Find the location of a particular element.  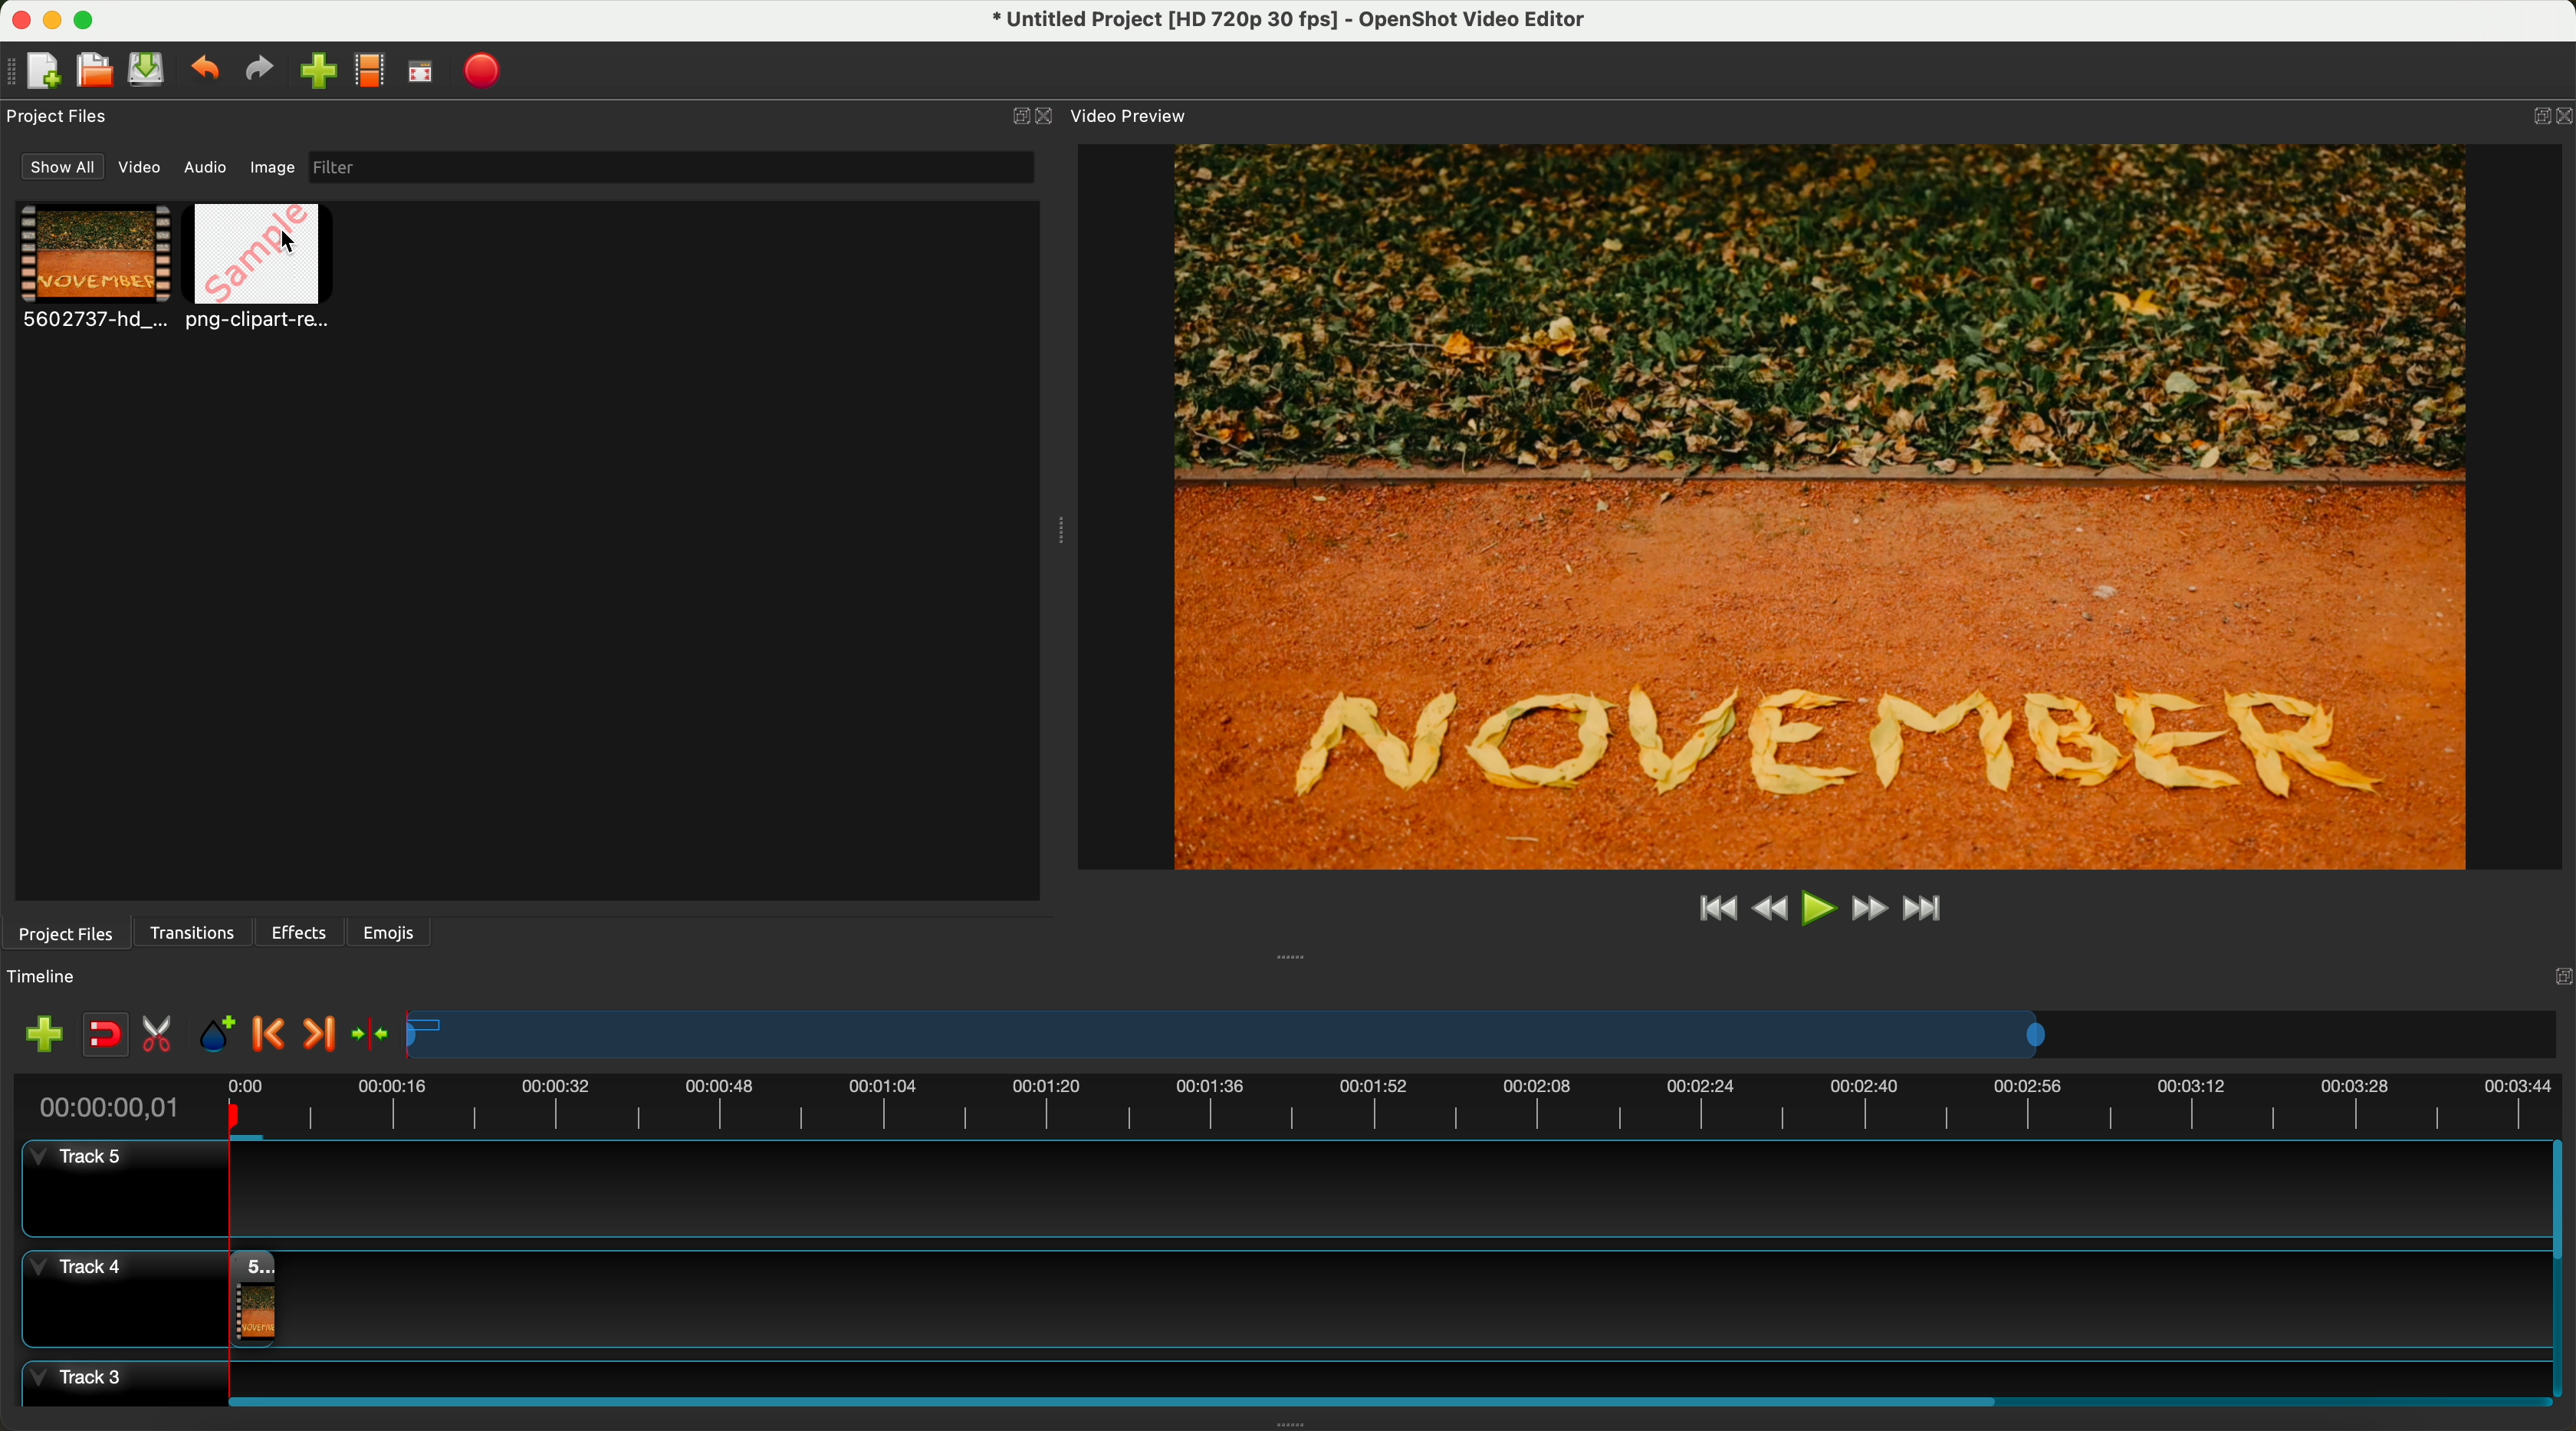

jump to start is located at coordinates (1718, 910).